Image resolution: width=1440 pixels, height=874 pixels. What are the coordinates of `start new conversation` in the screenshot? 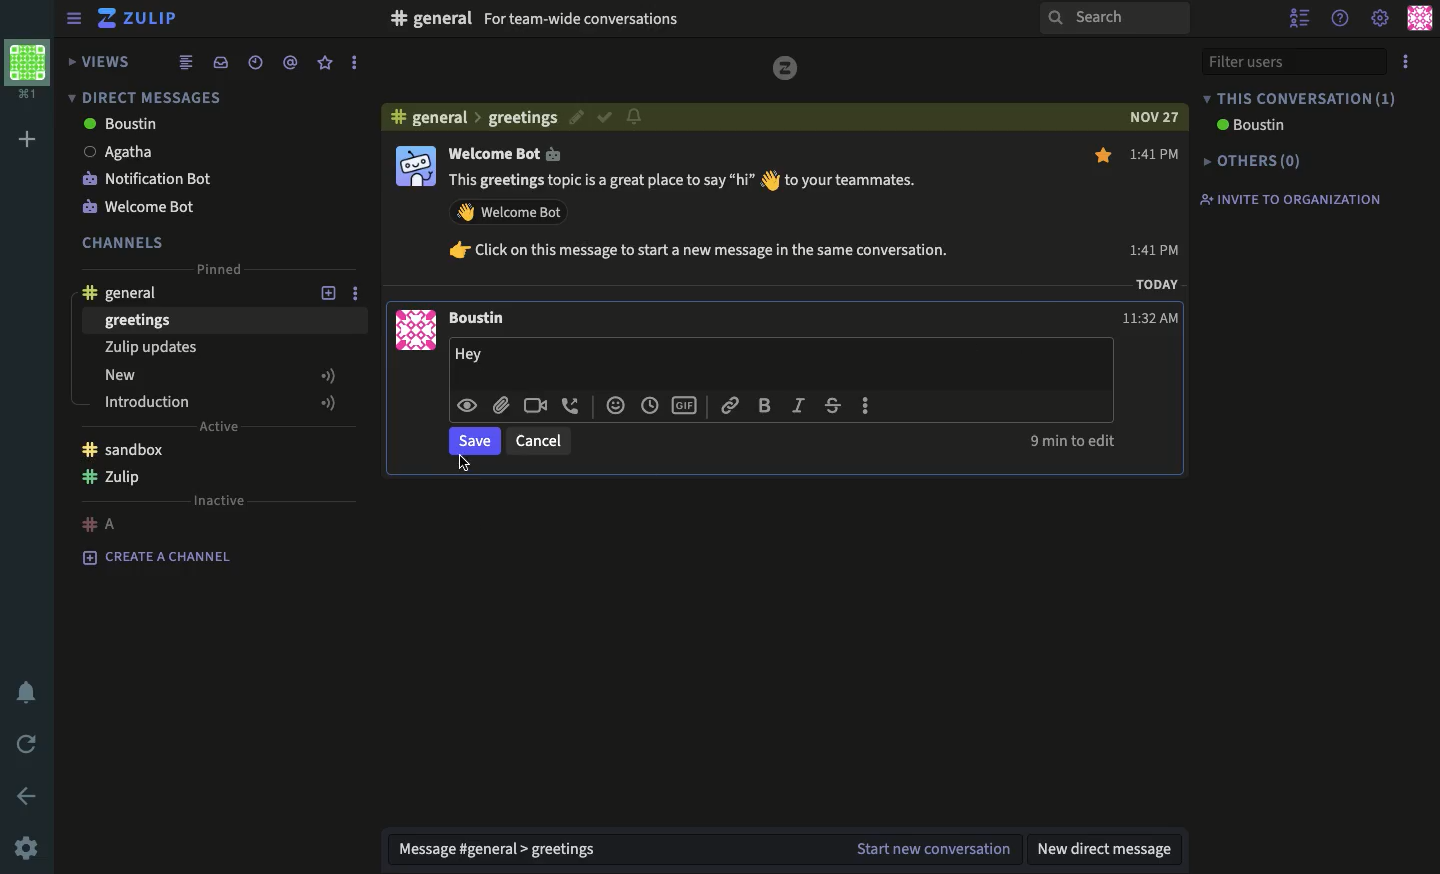 It's located at (935, 846).